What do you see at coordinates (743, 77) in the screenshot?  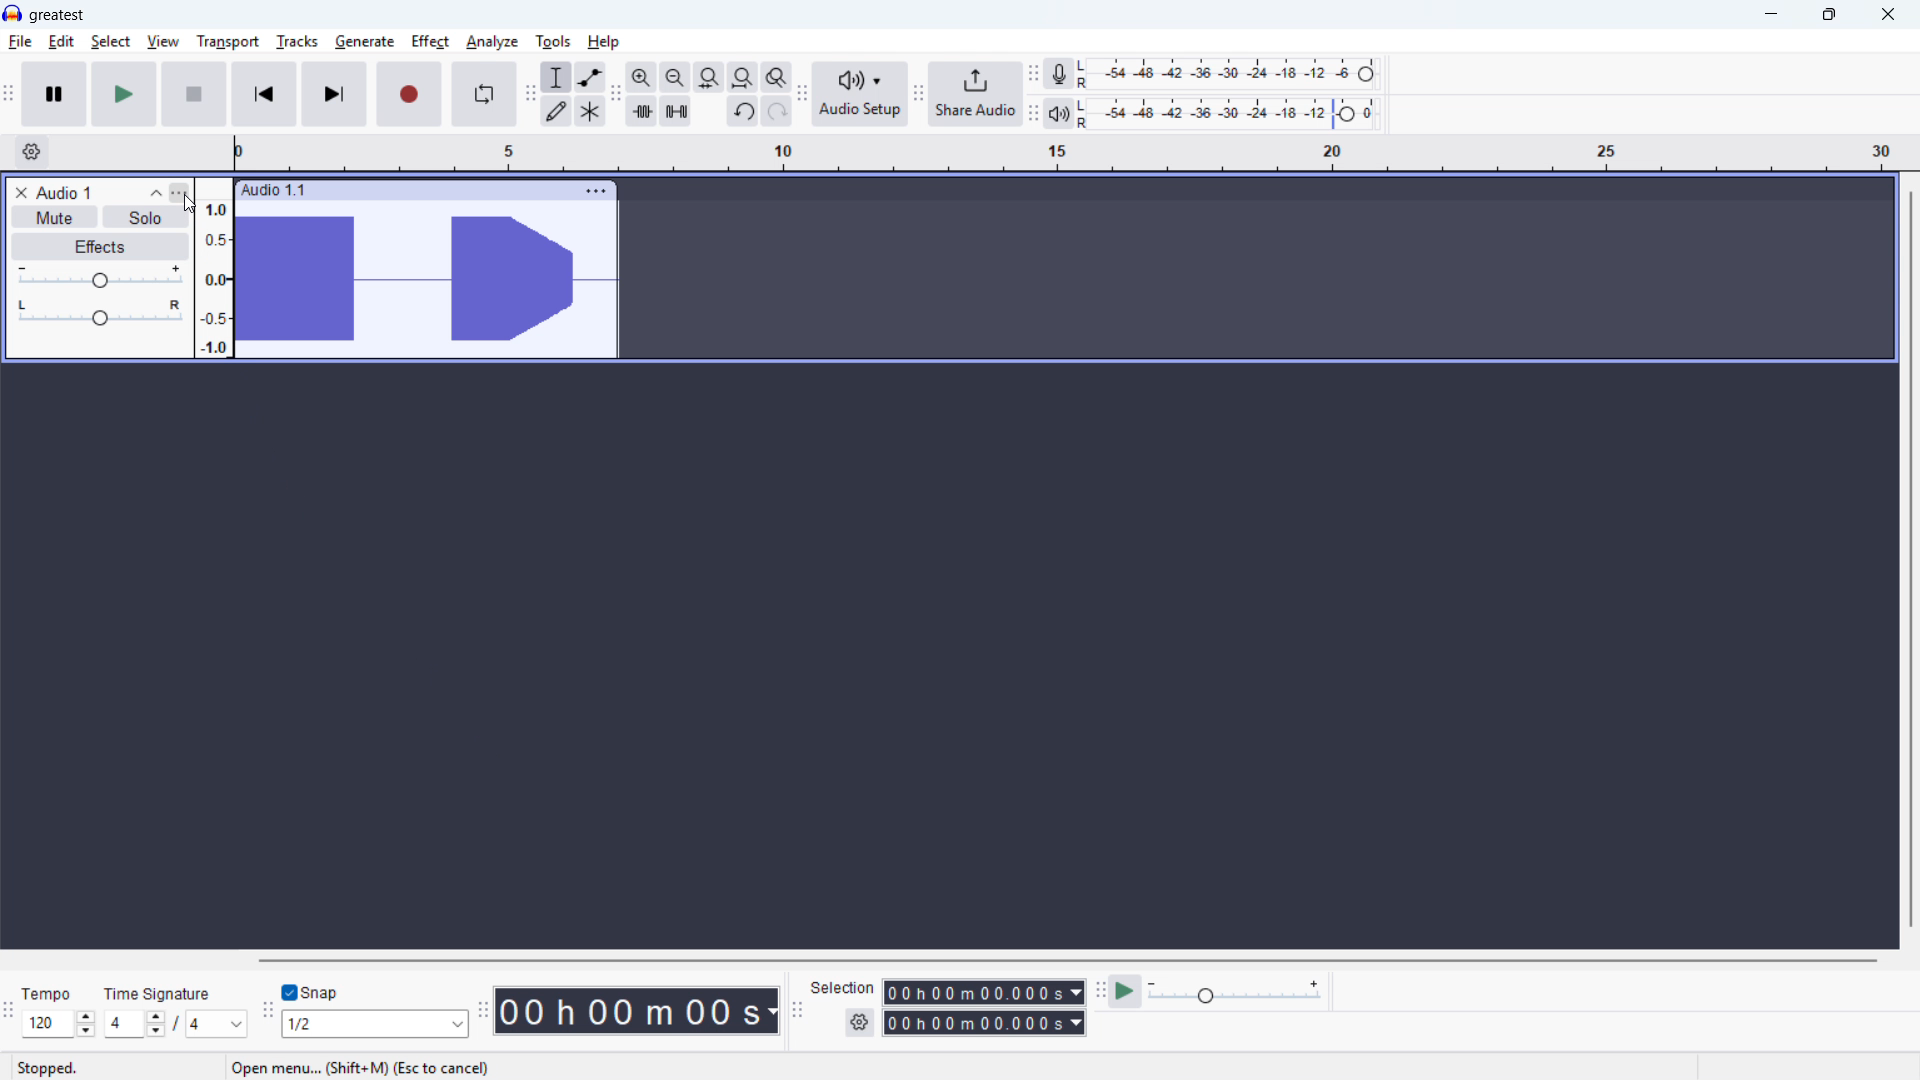 I see `fit selection to width` at bounding box center [743, 77].